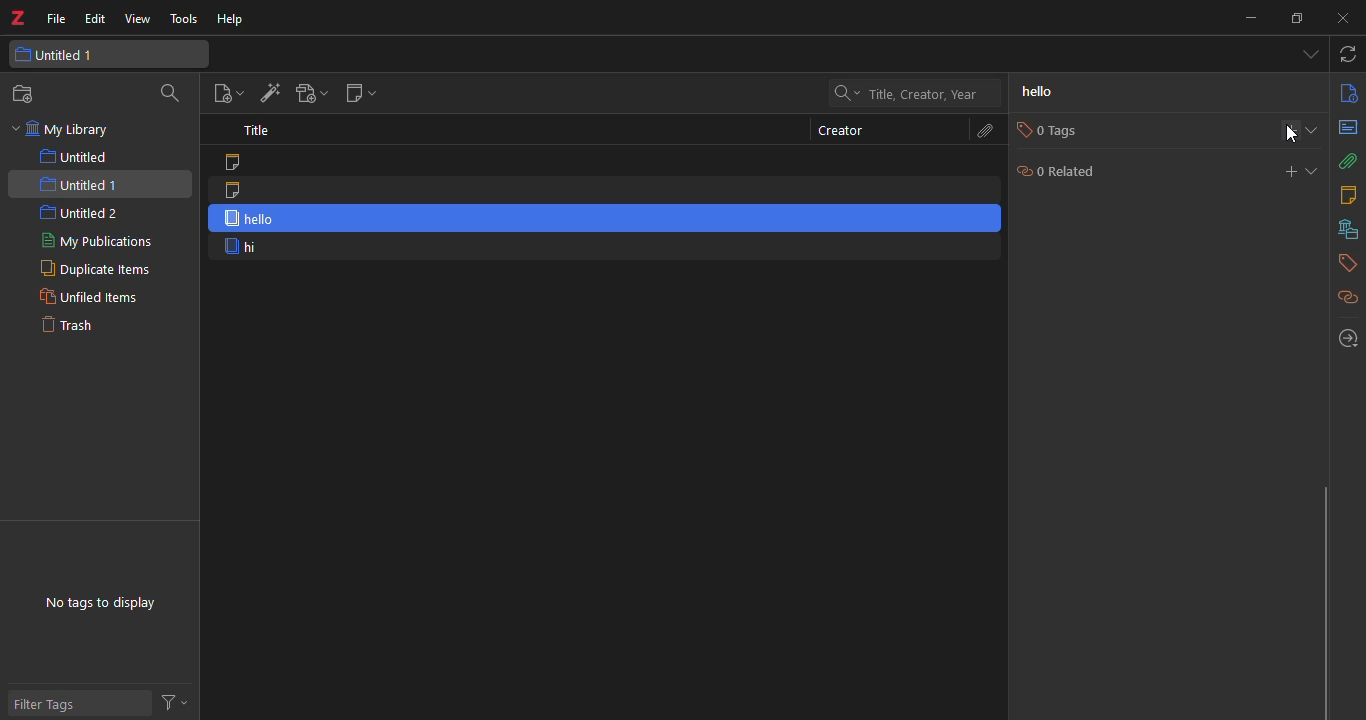 The width and height of the screenshot is (1366, 720). What do you see at coordinates (1347, 162) in the screenshot?
I see `attach` at bounding box center [1347, 162].